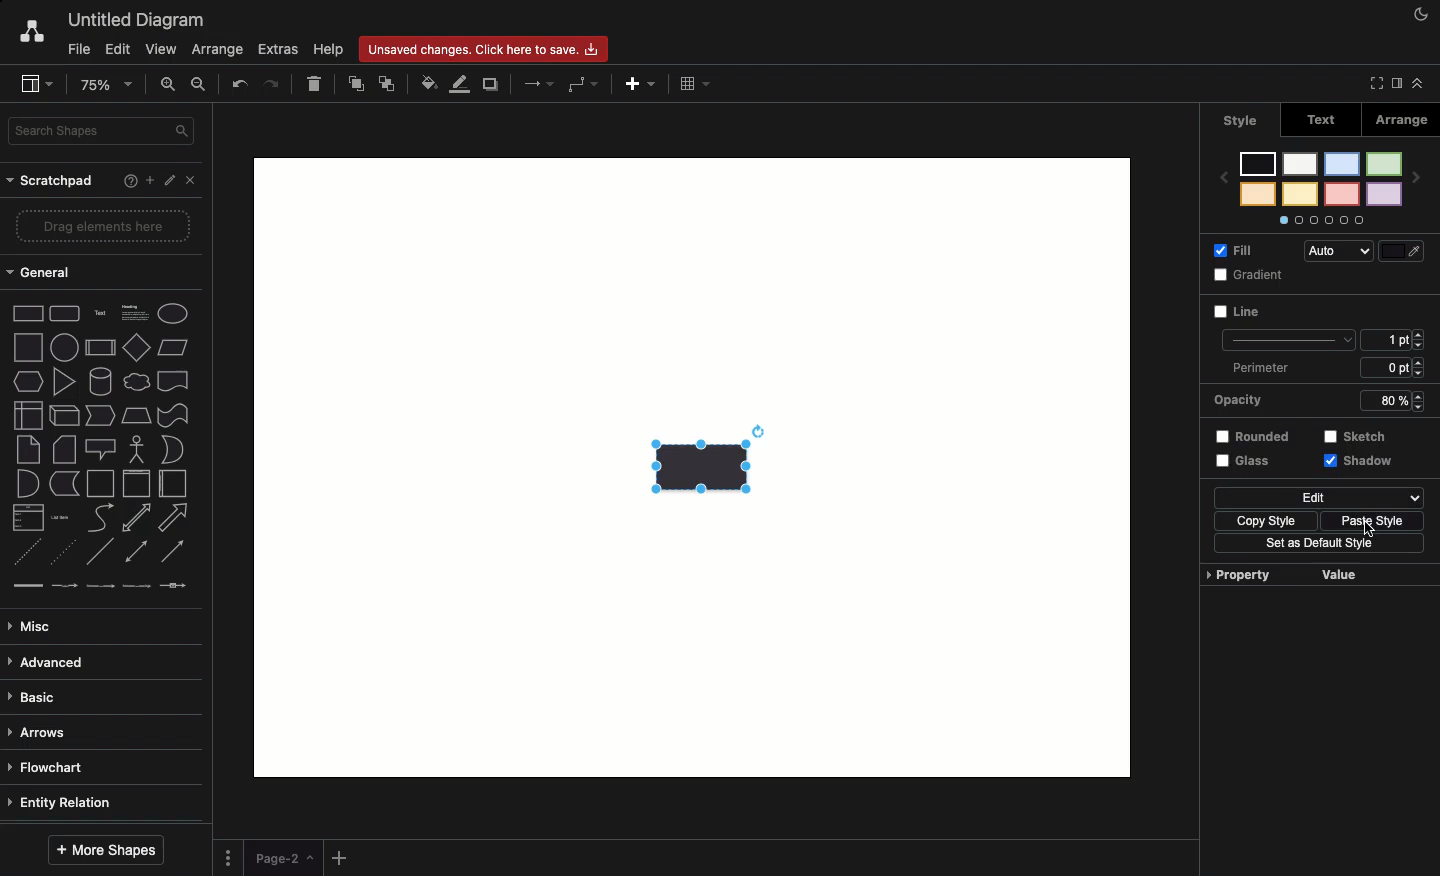  I want to click on triangle, so click(63, 380).